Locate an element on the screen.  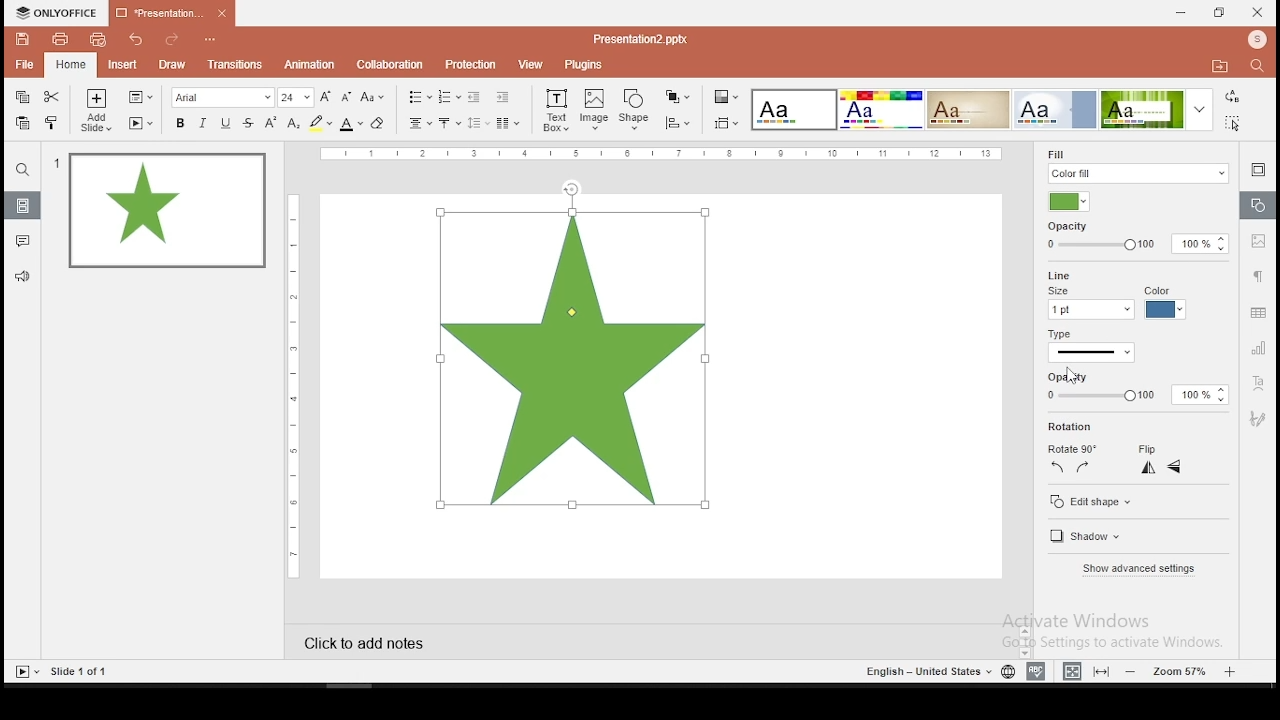
theme is located at coordinates (1160, 109).